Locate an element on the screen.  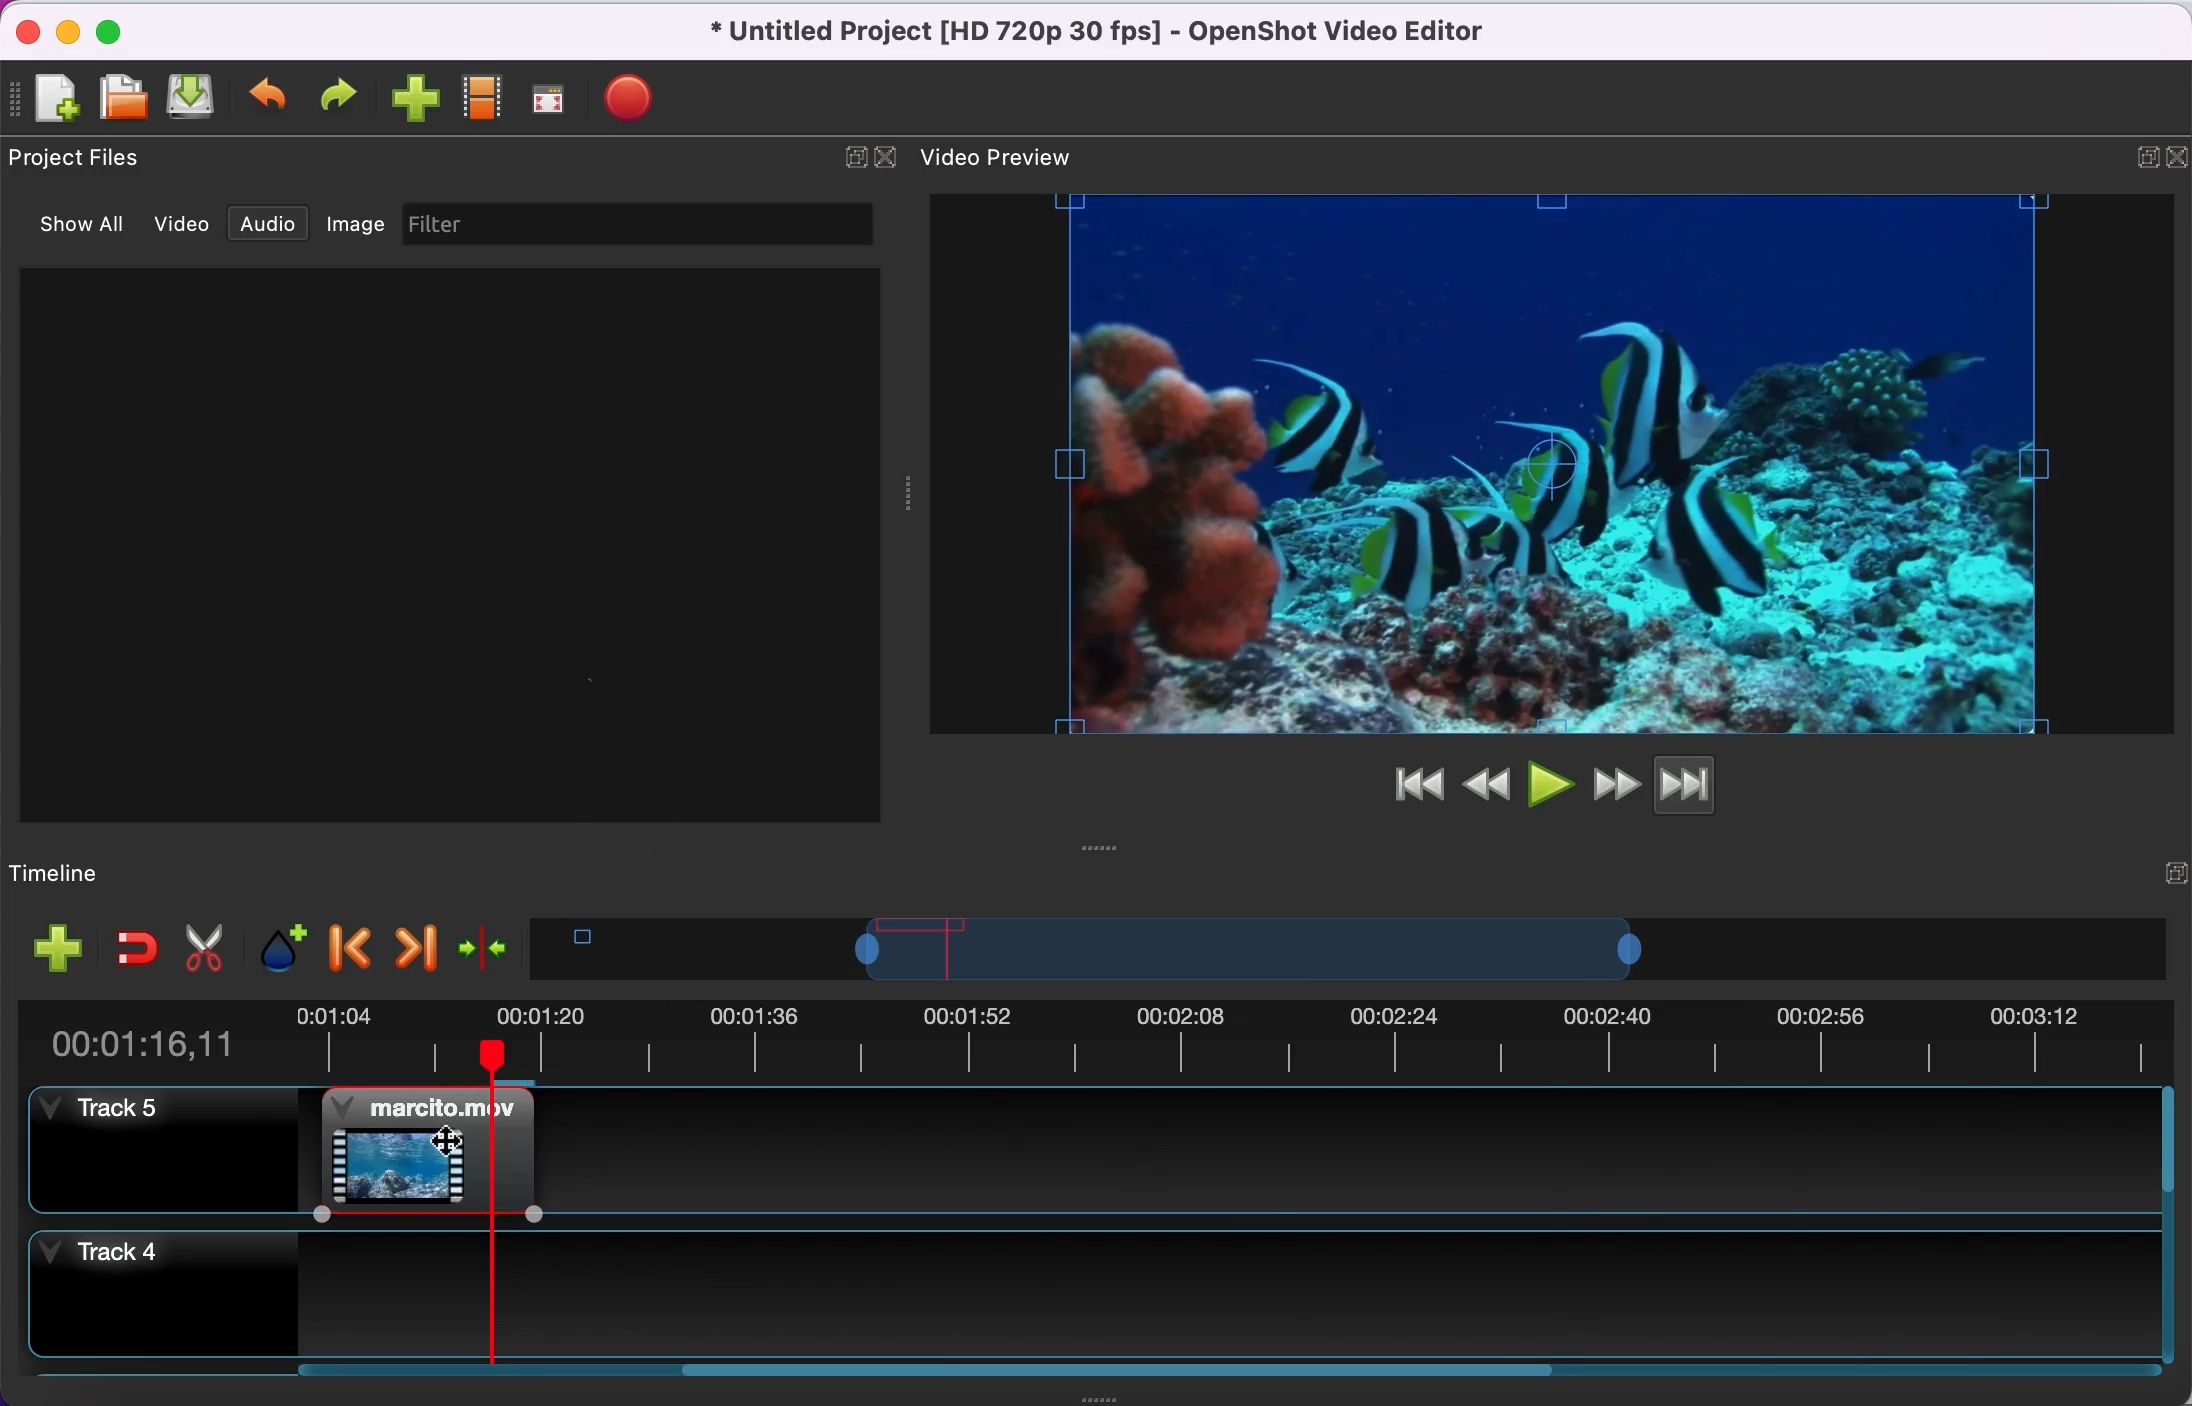
export file is located at coordinates (634, 92).